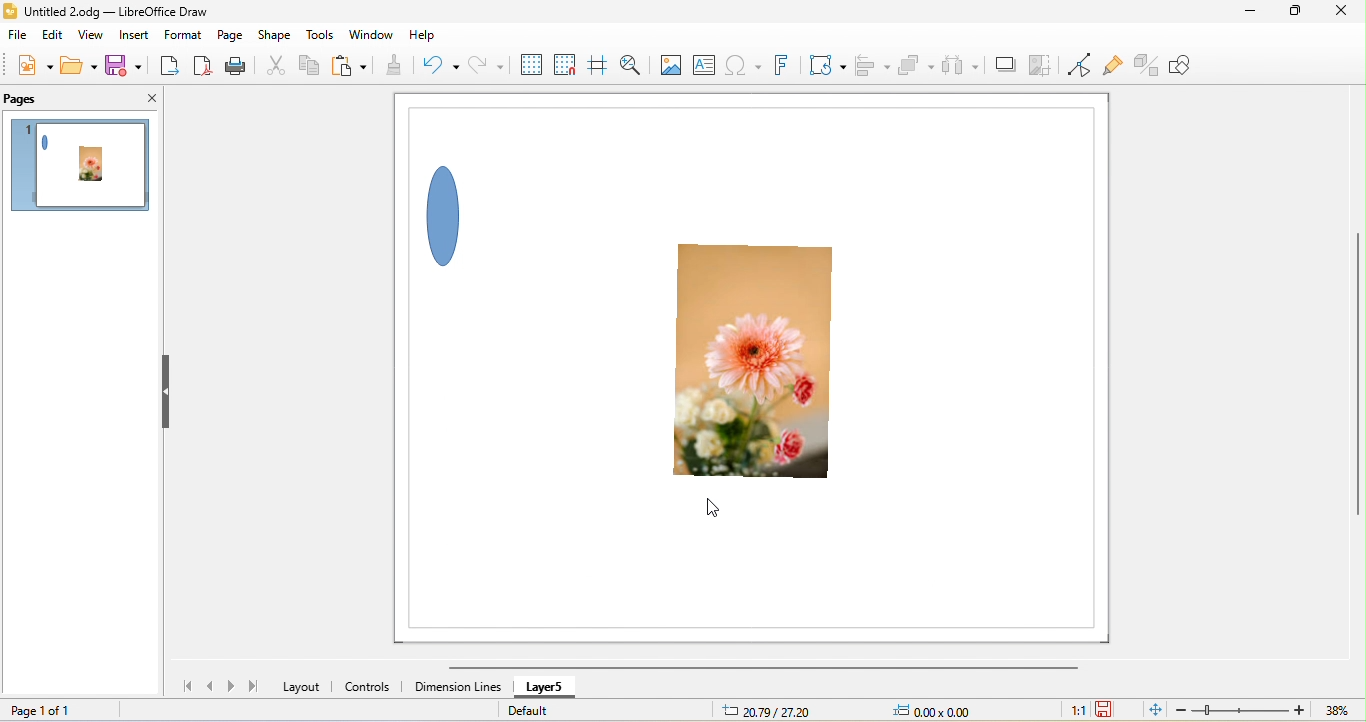 The image size is (1366, 722). I want to click on photo, so click(759, 359).